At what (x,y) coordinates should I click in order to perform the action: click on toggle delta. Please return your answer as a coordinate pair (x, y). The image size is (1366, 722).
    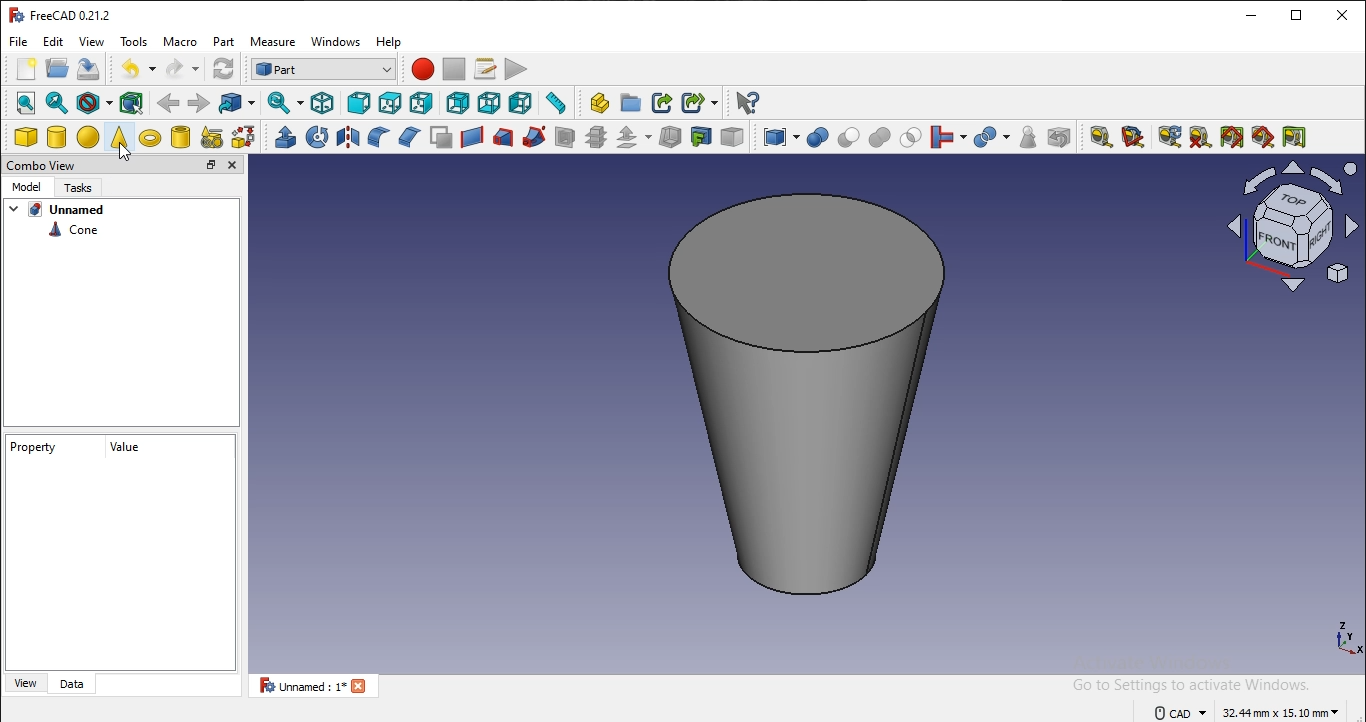
    Looking at the image, I should click on (1297, 137).